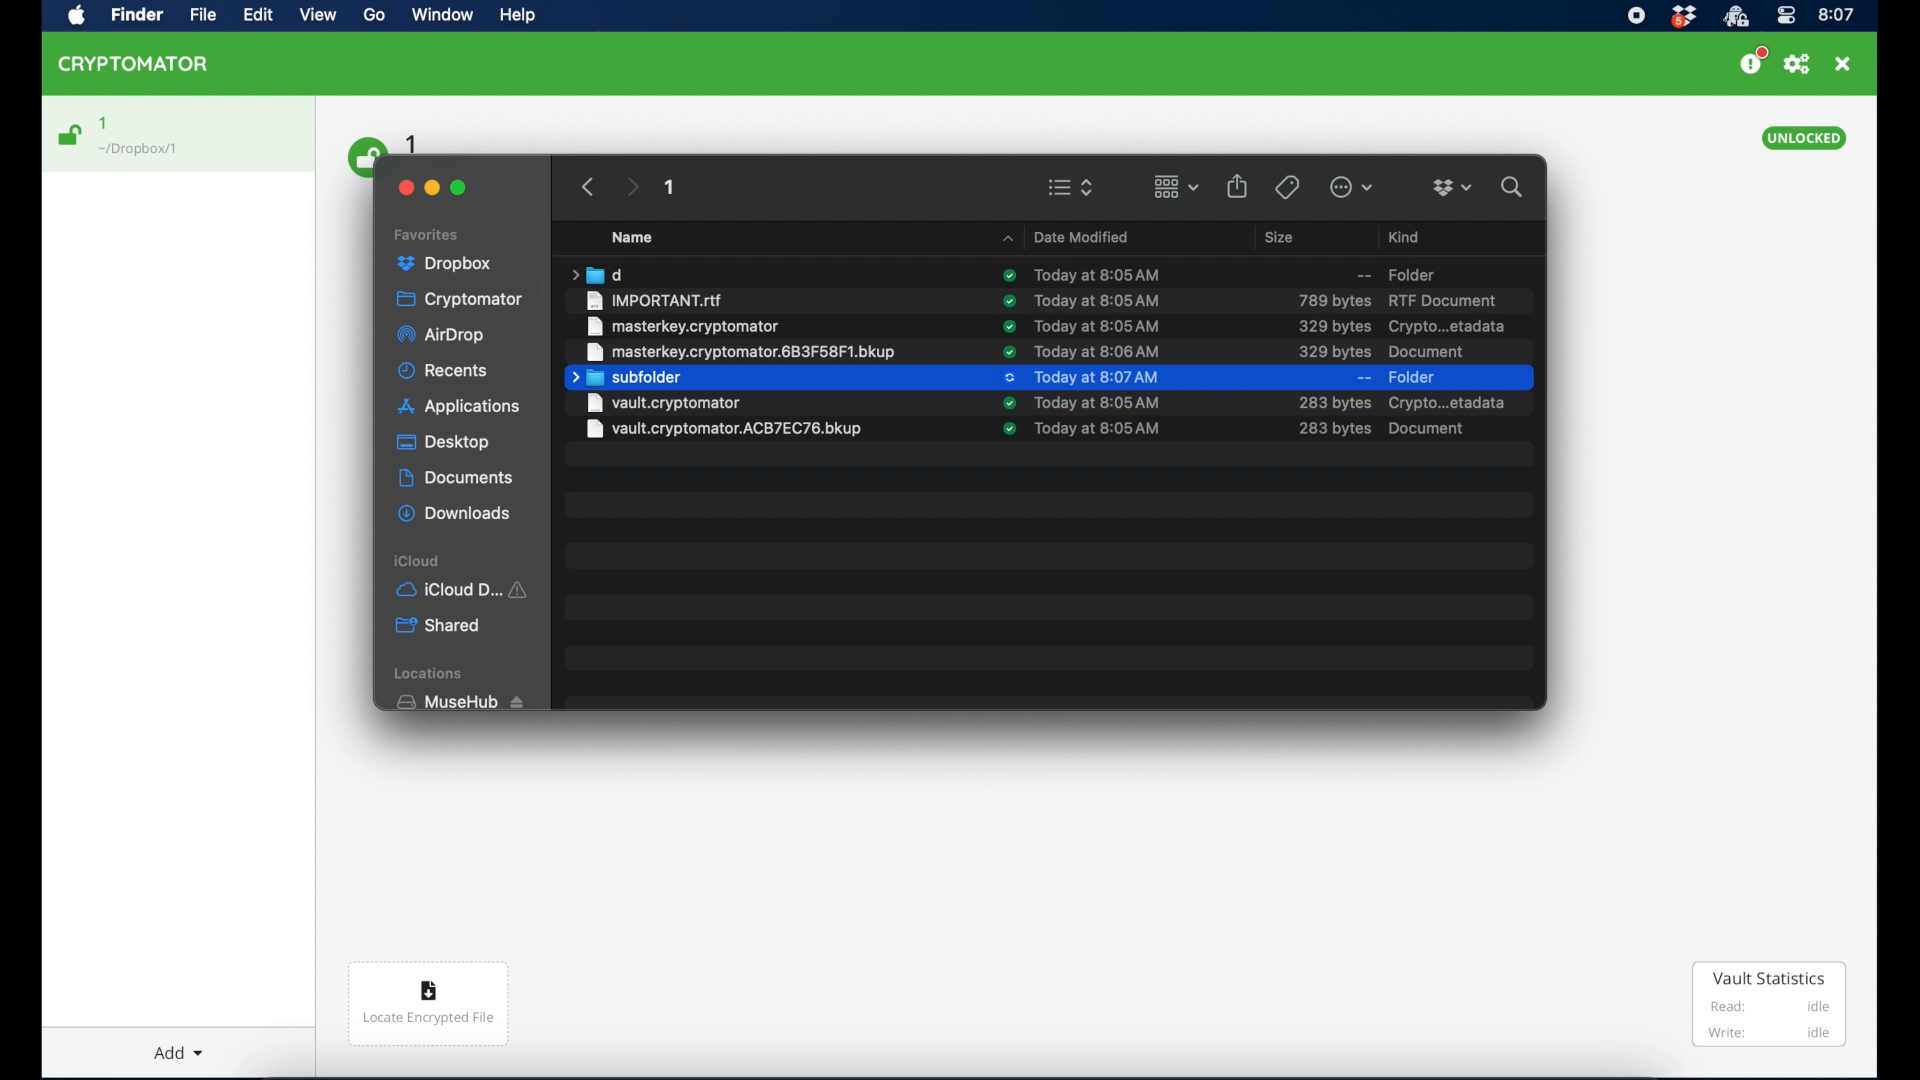 The height and width of the screenshot is (1080, 1920). I want to click on Date, so click(1103, 431).